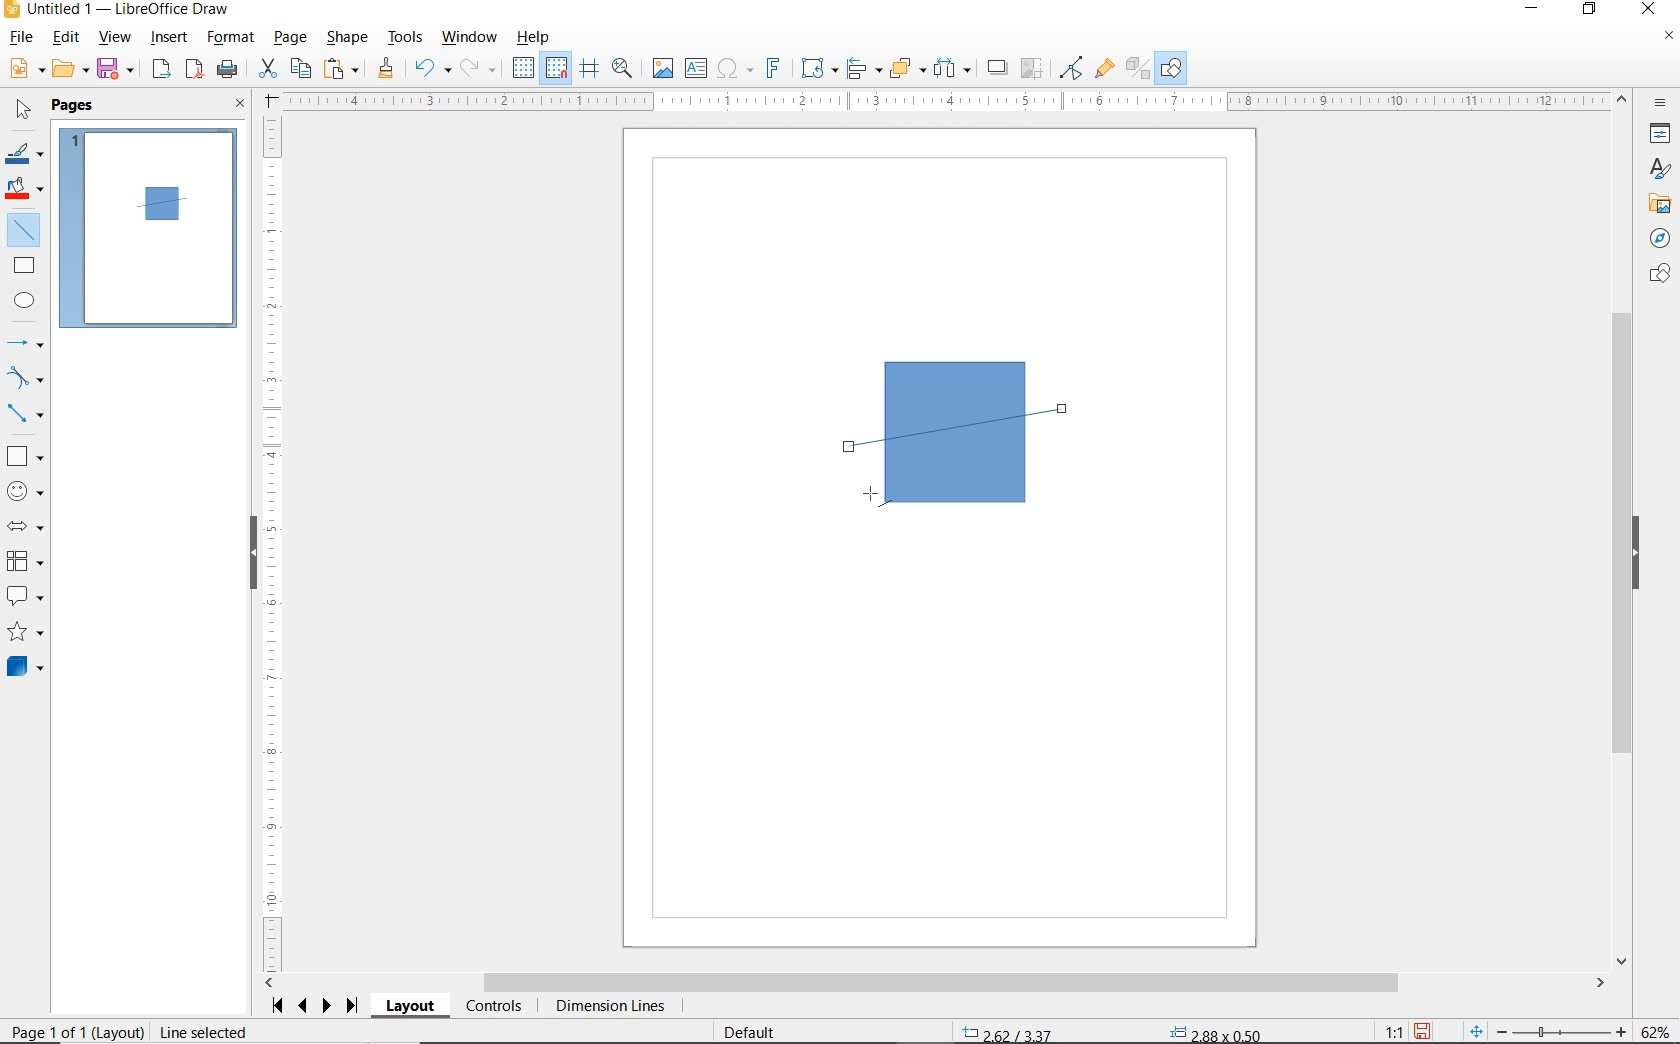  Describe the element at coordinates (1386, 1027) in the screenshot. I see `SCALING FACTOR` at that location.